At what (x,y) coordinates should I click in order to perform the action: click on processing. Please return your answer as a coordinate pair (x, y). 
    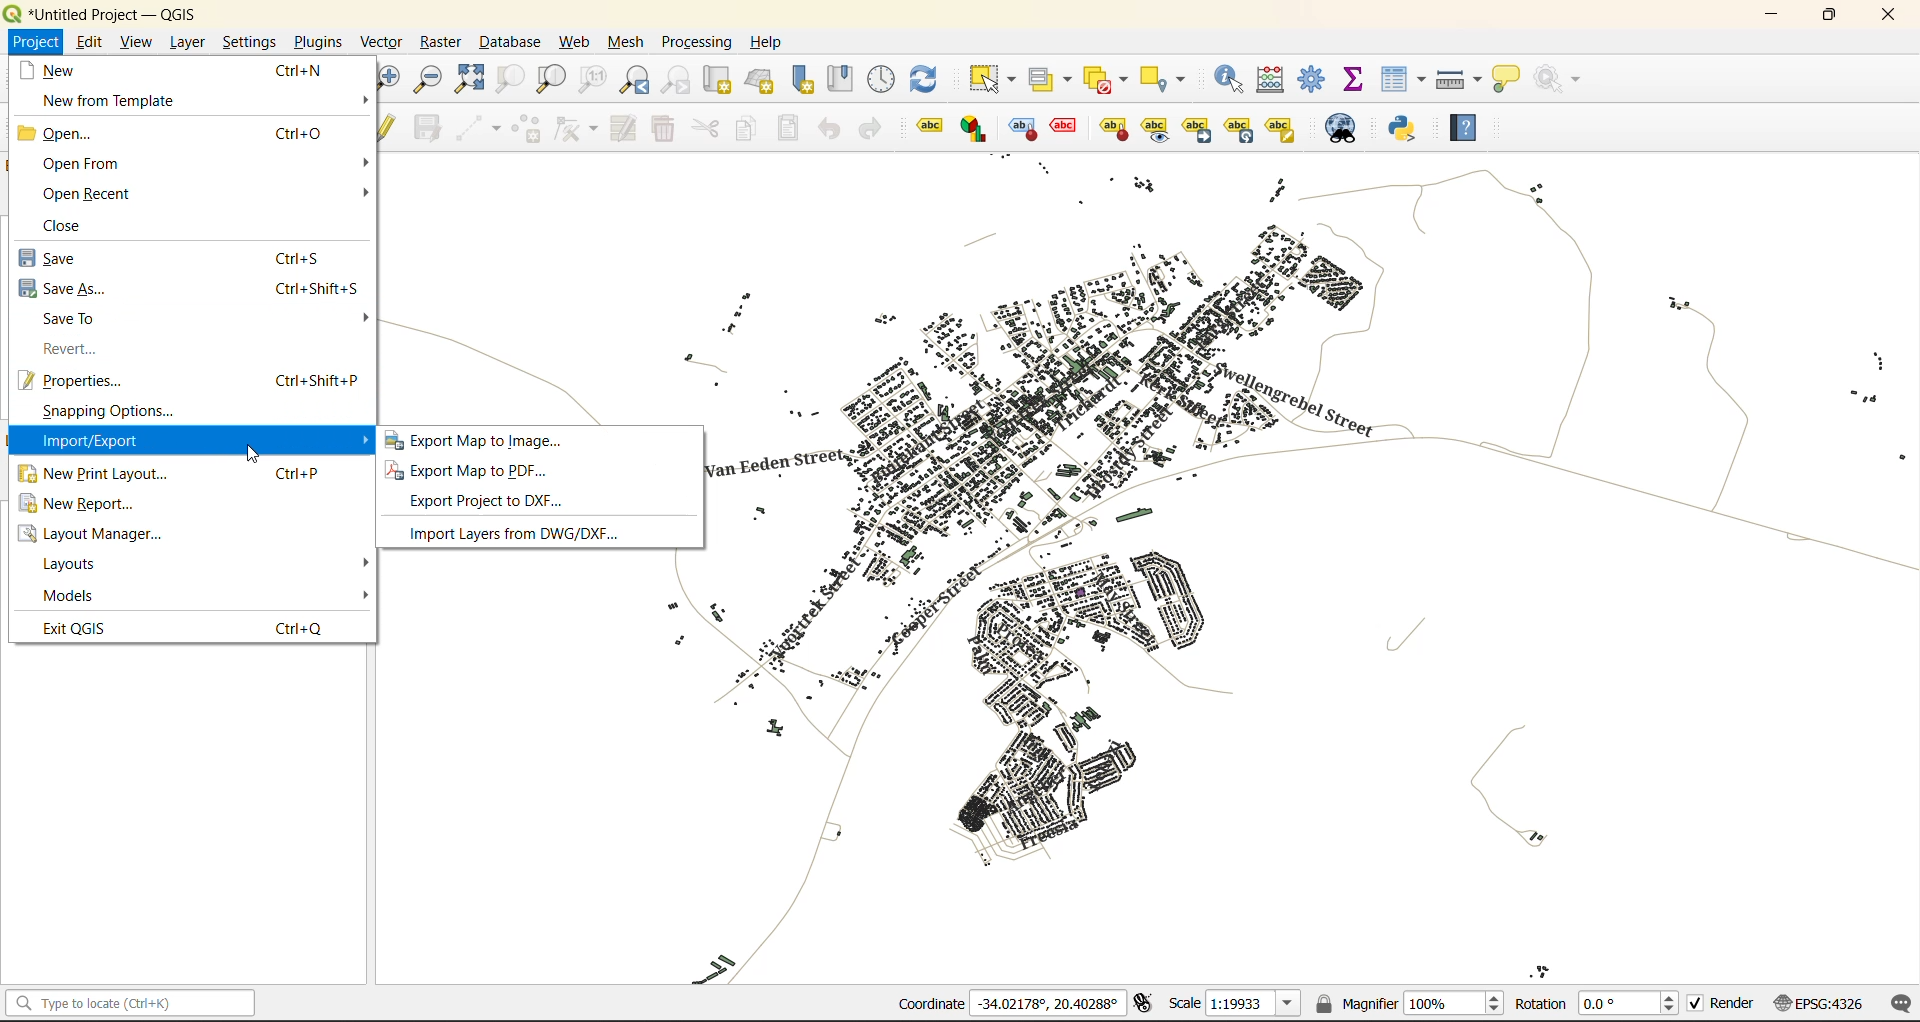
    Looking at the image, I should click on (700, 44).